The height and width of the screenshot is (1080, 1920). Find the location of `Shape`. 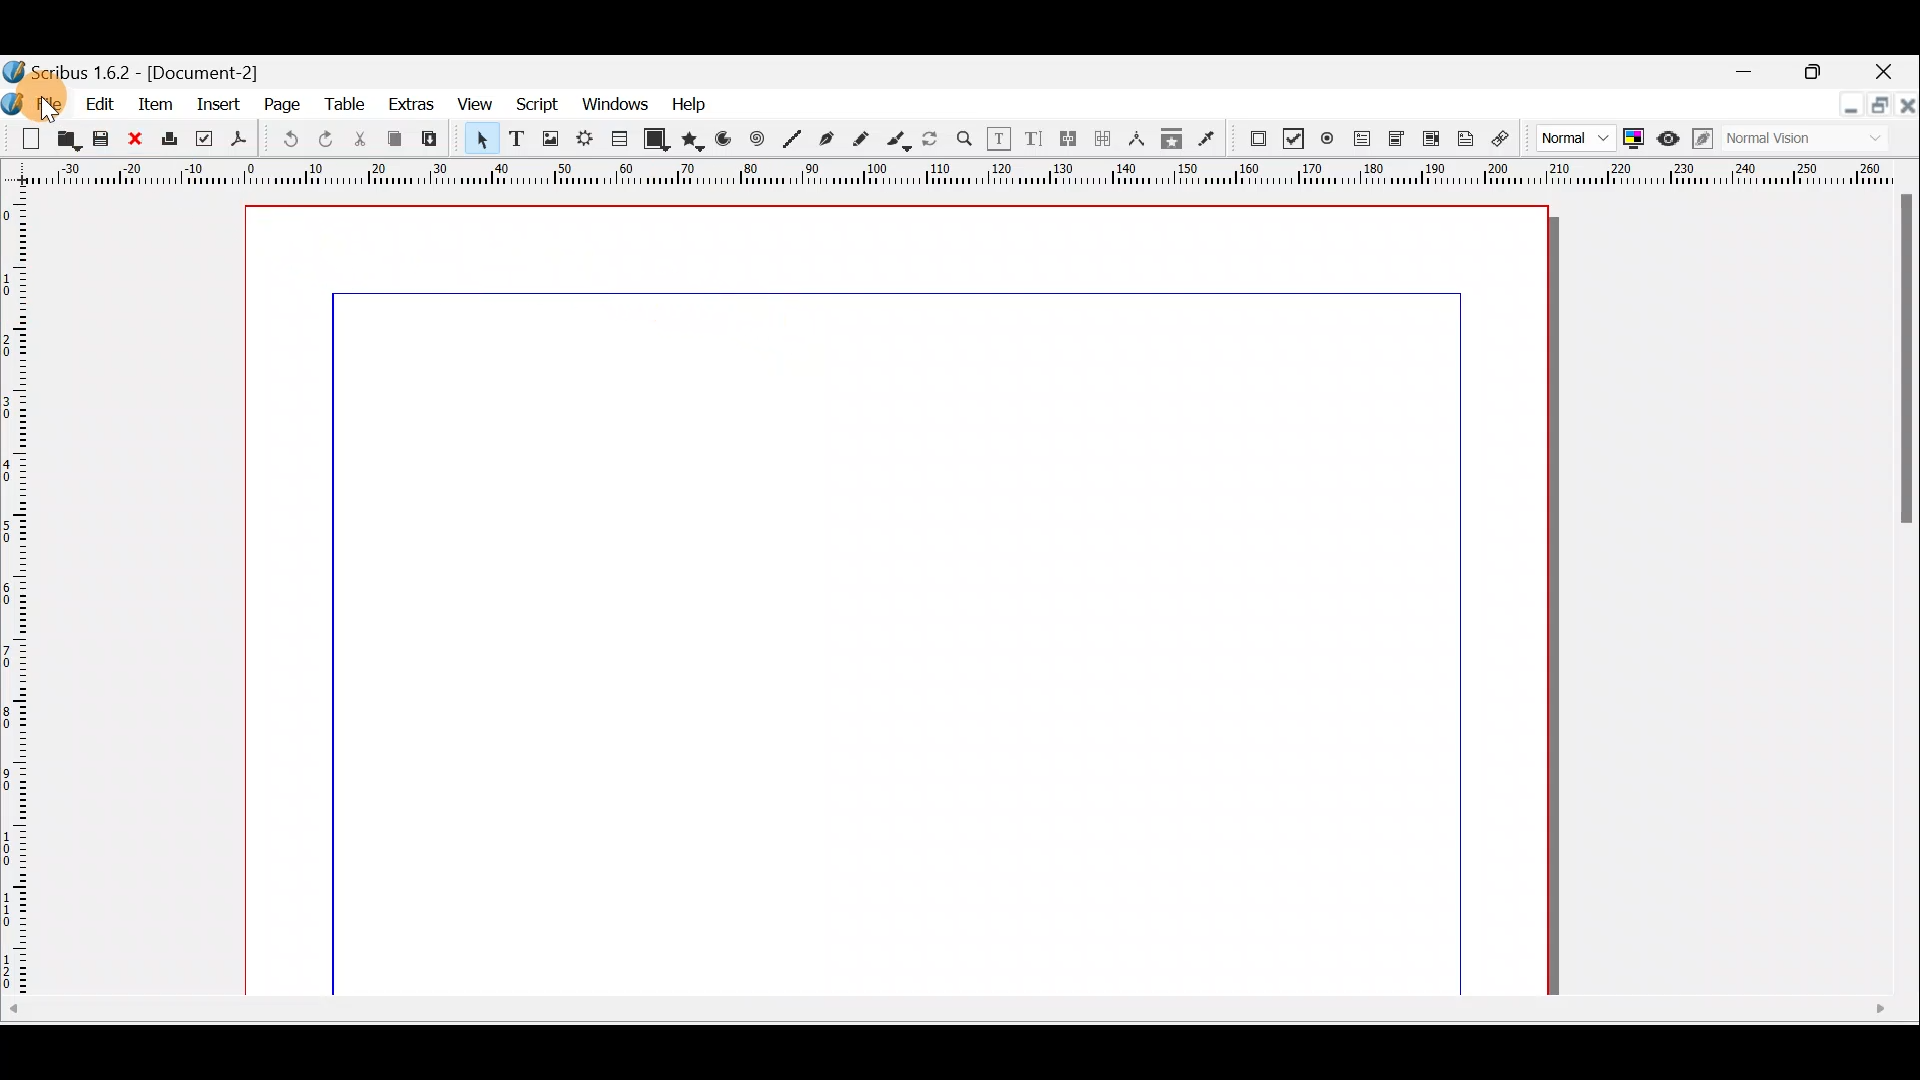

Shape is located at coordinates (657, 141).